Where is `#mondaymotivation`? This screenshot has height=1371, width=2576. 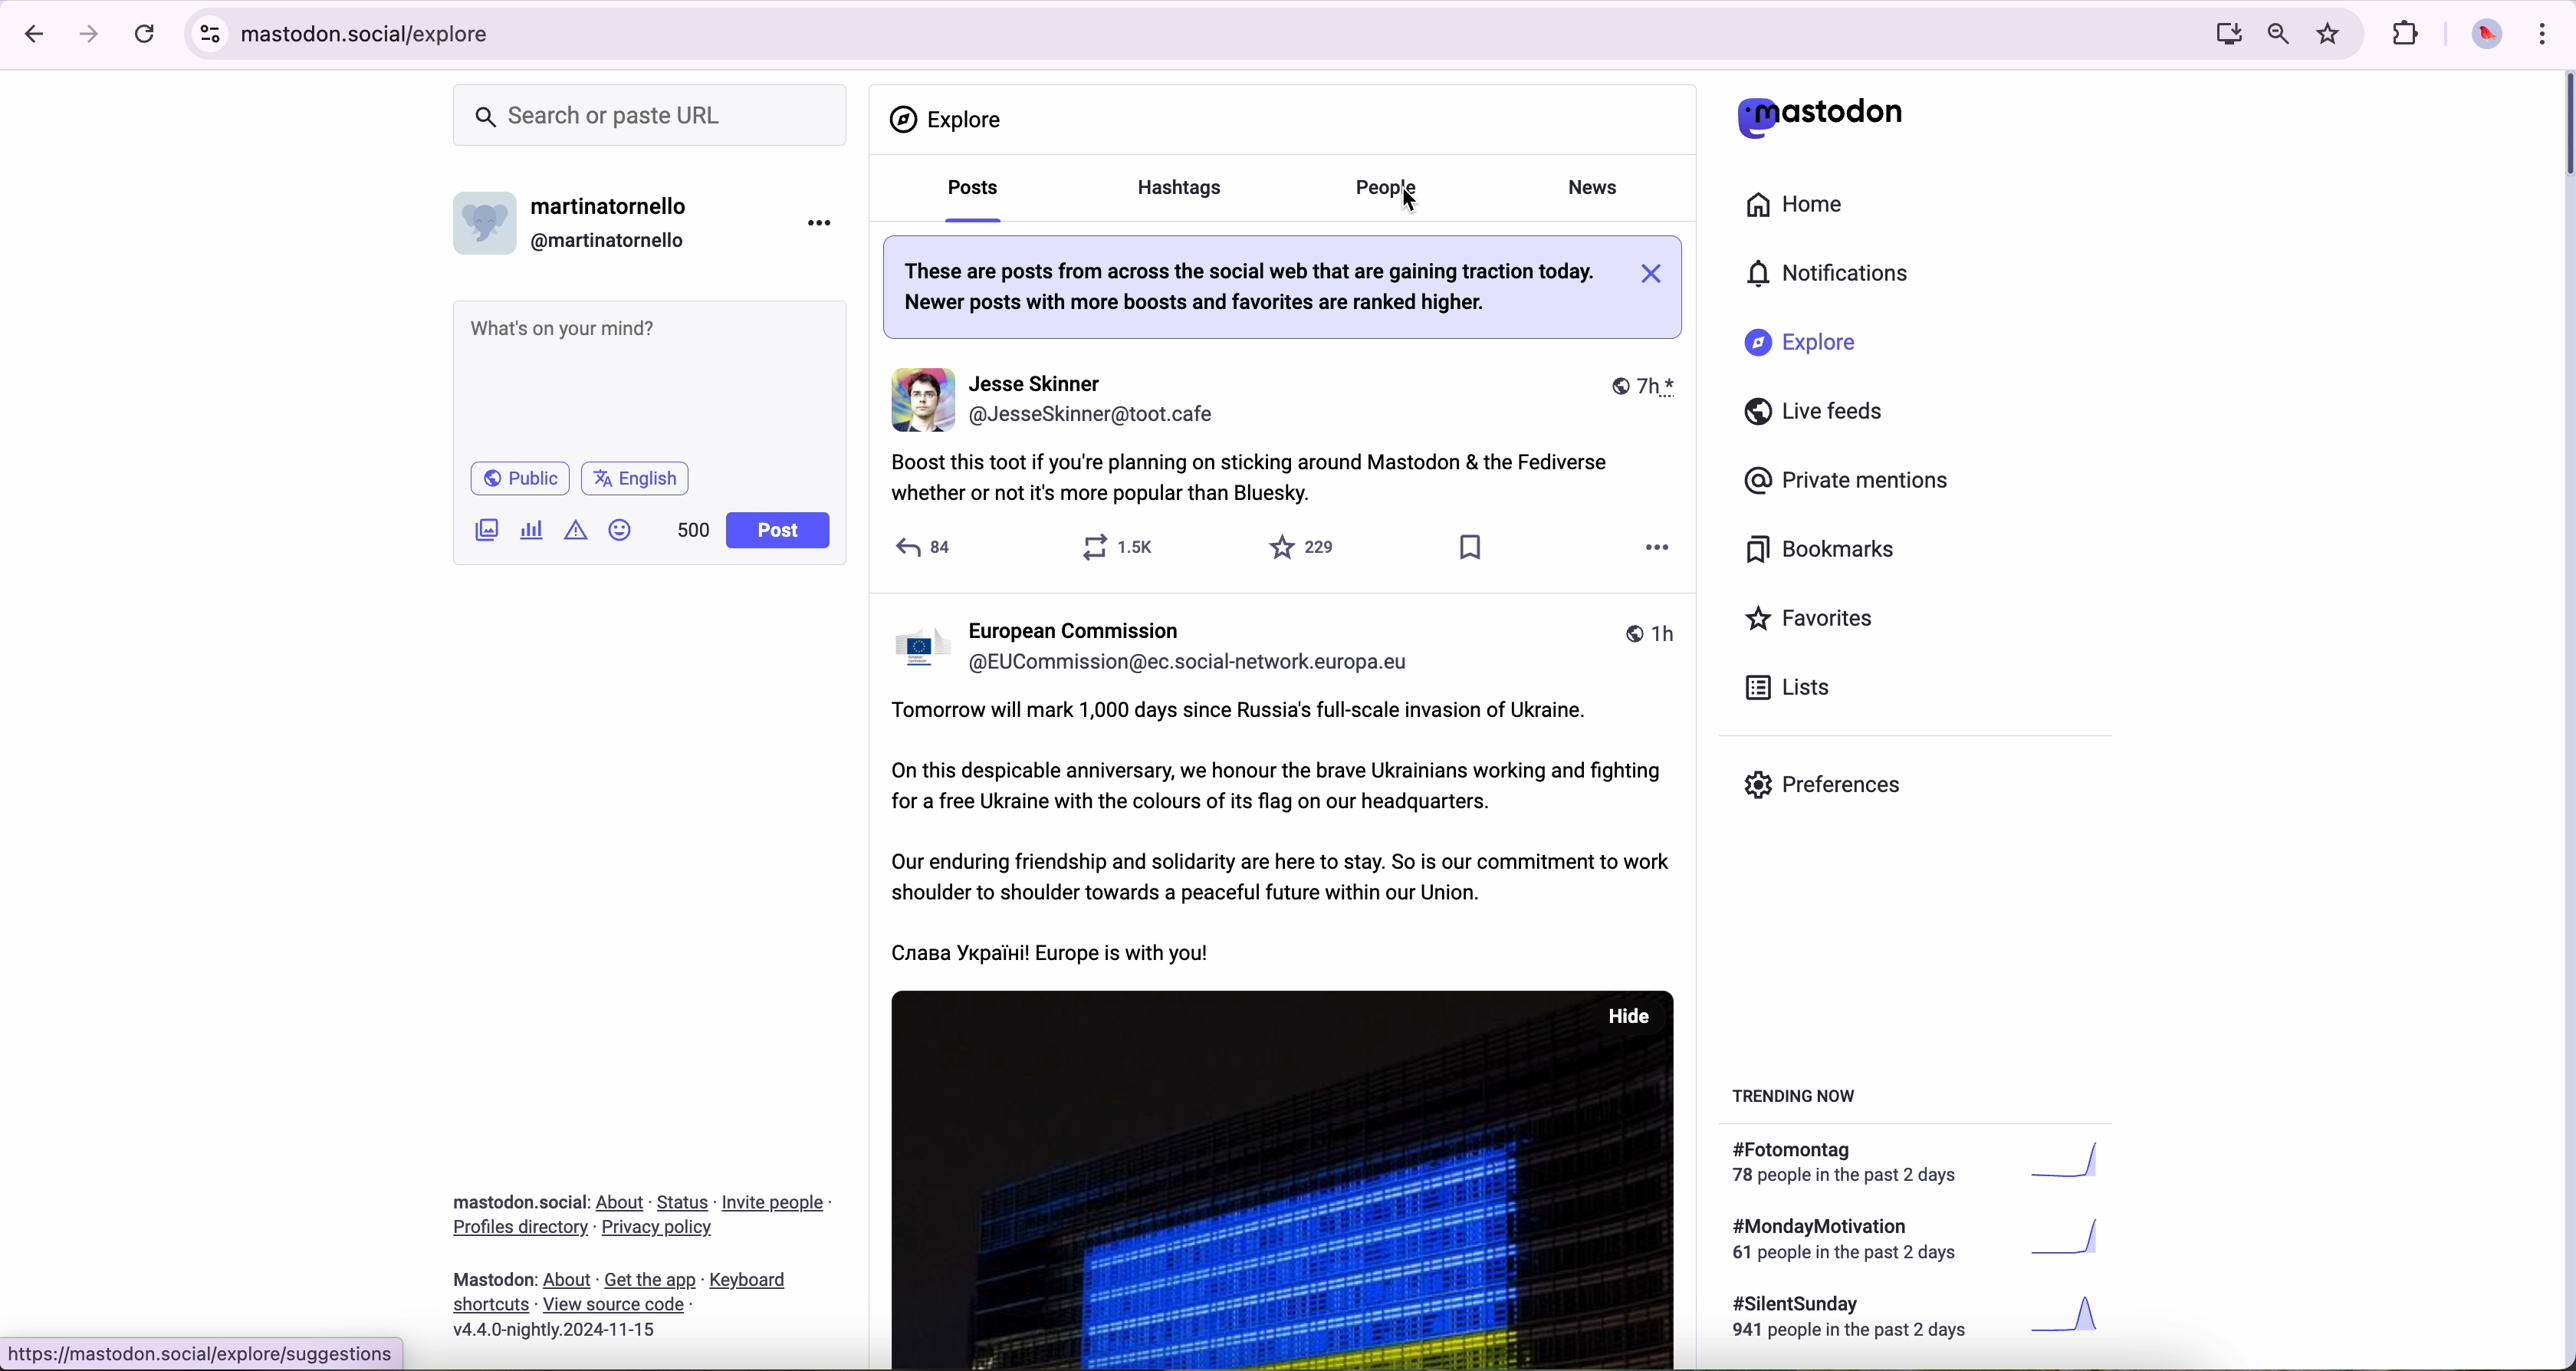 #mondaymotivation is located at coordinates (1913, 1239).